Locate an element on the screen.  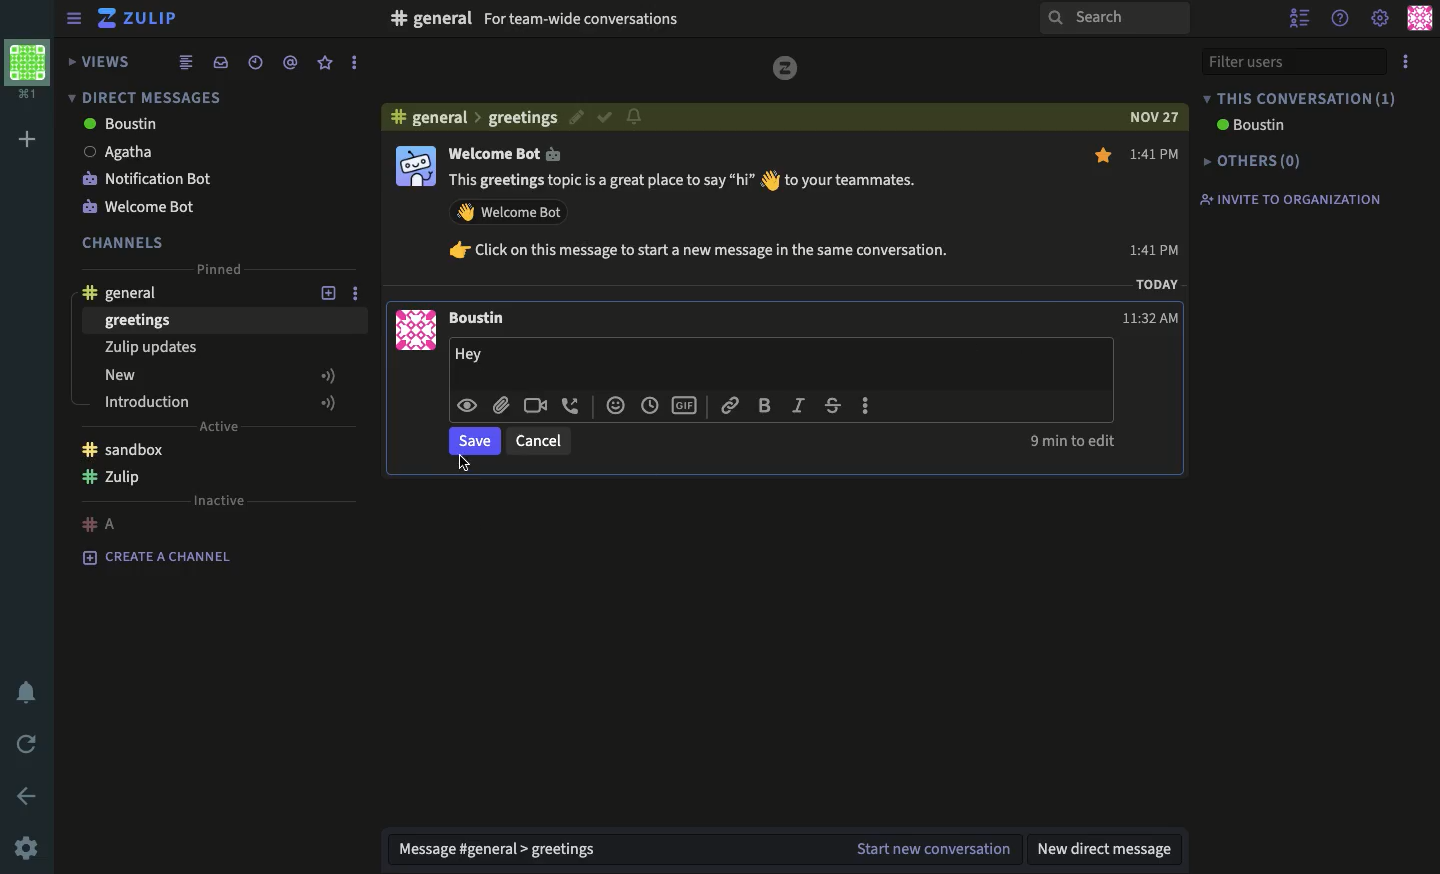
search is located at coordinates (1113, 17).